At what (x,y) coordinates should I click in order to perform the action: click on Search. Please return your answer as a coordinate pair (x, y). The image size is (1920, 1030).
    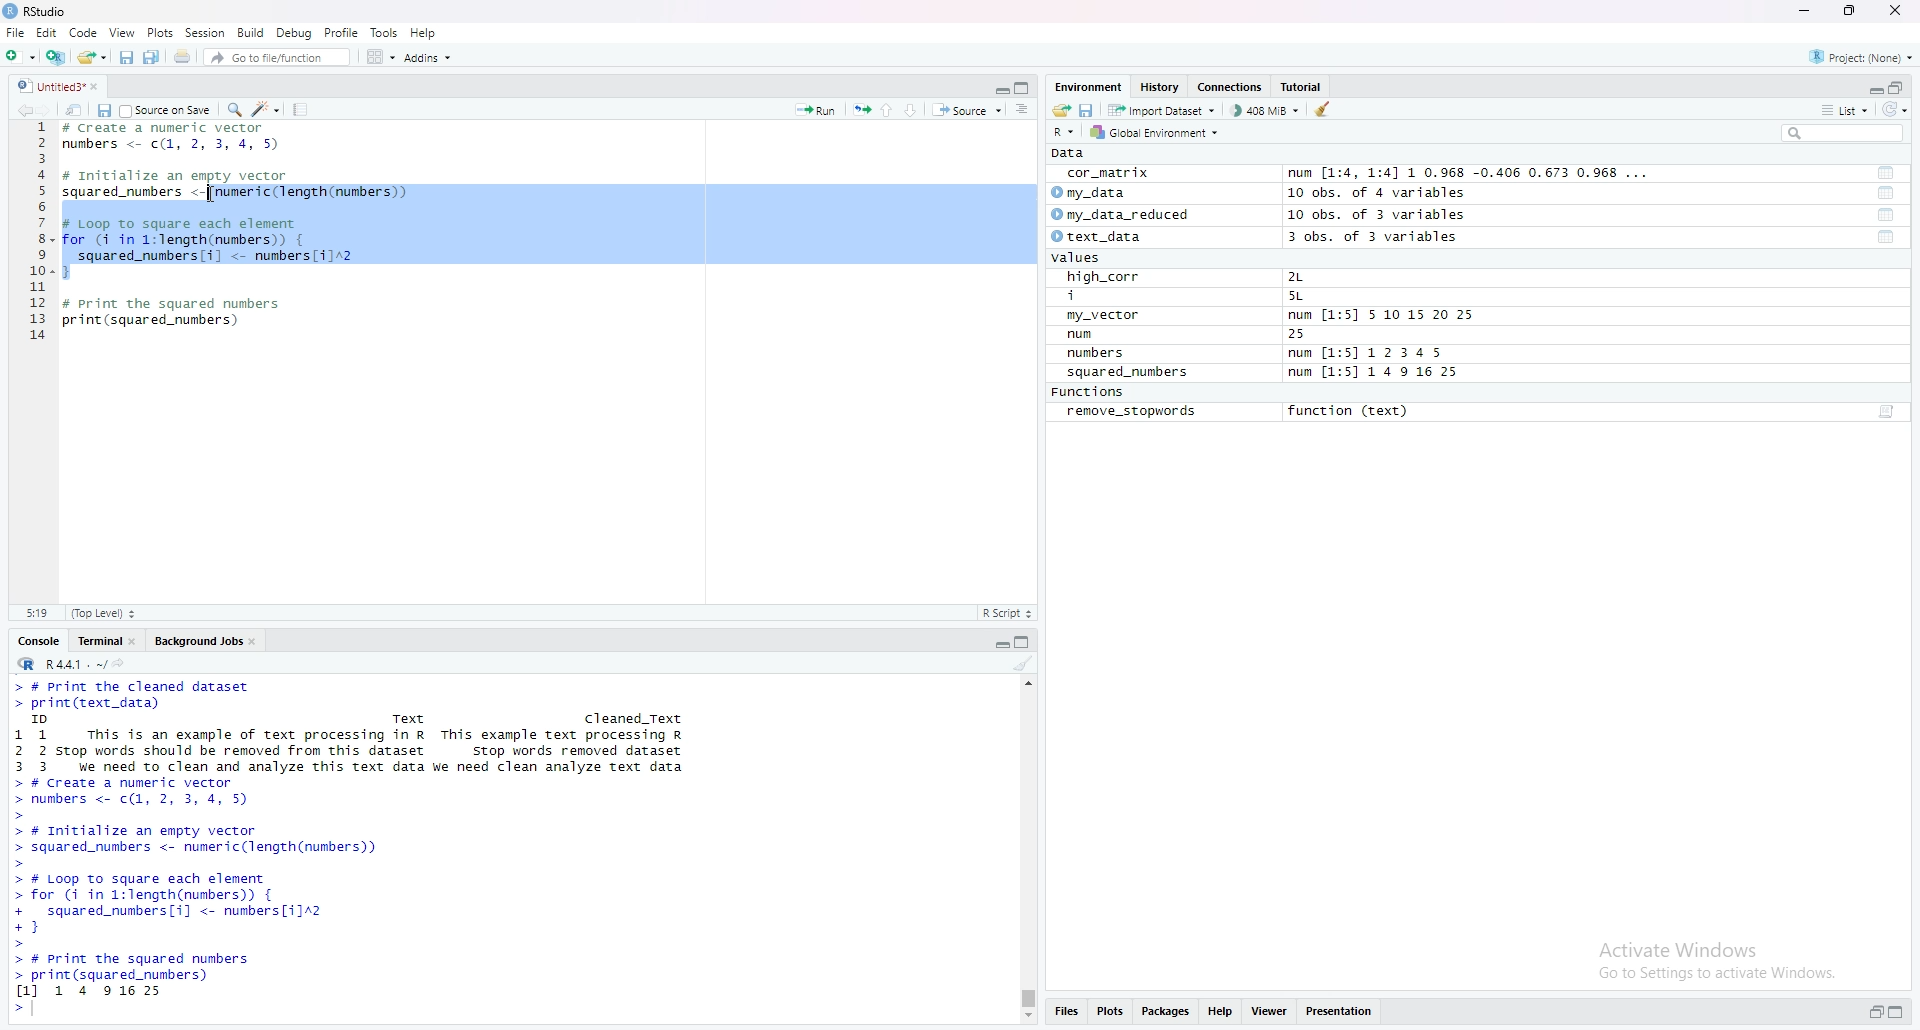
    Looking at the image, I should click on (1843, 133).